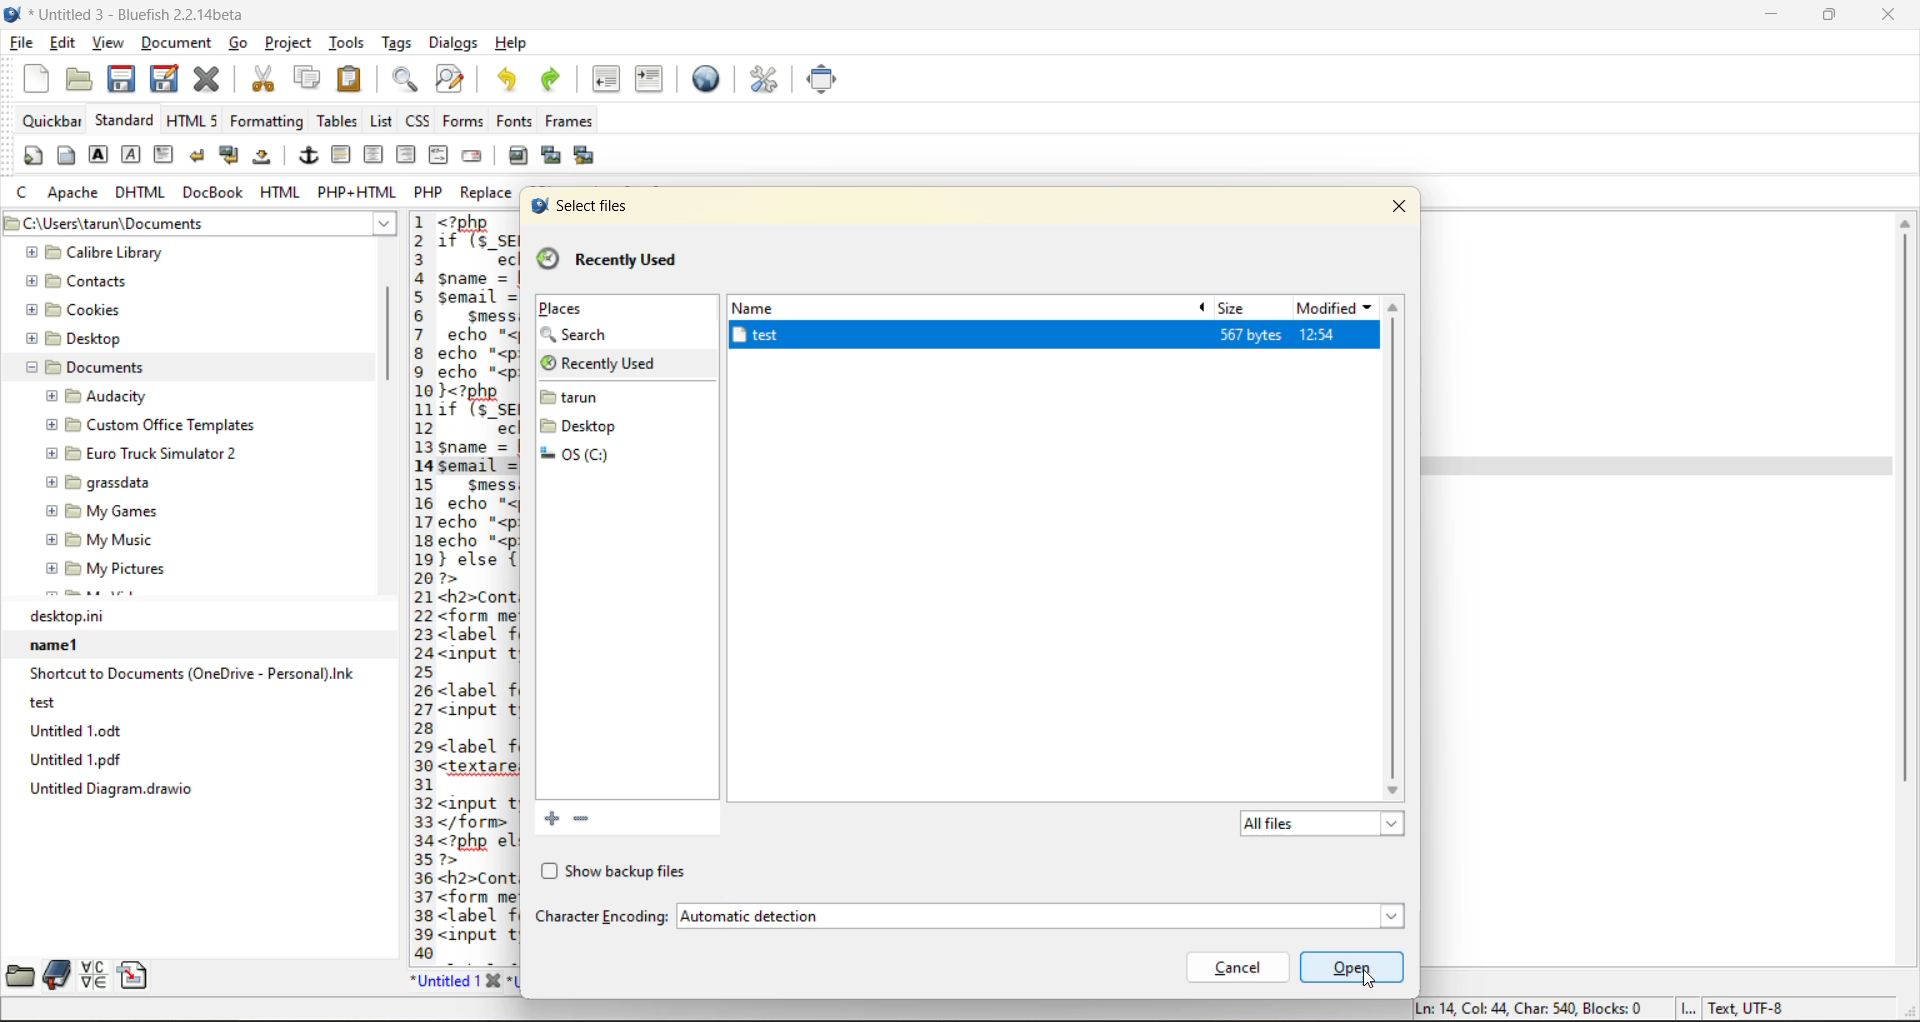 The image size is (1920, 1022). Describe the element at coordinates (75, 194) in the screenshot. I see `apache` at that location.